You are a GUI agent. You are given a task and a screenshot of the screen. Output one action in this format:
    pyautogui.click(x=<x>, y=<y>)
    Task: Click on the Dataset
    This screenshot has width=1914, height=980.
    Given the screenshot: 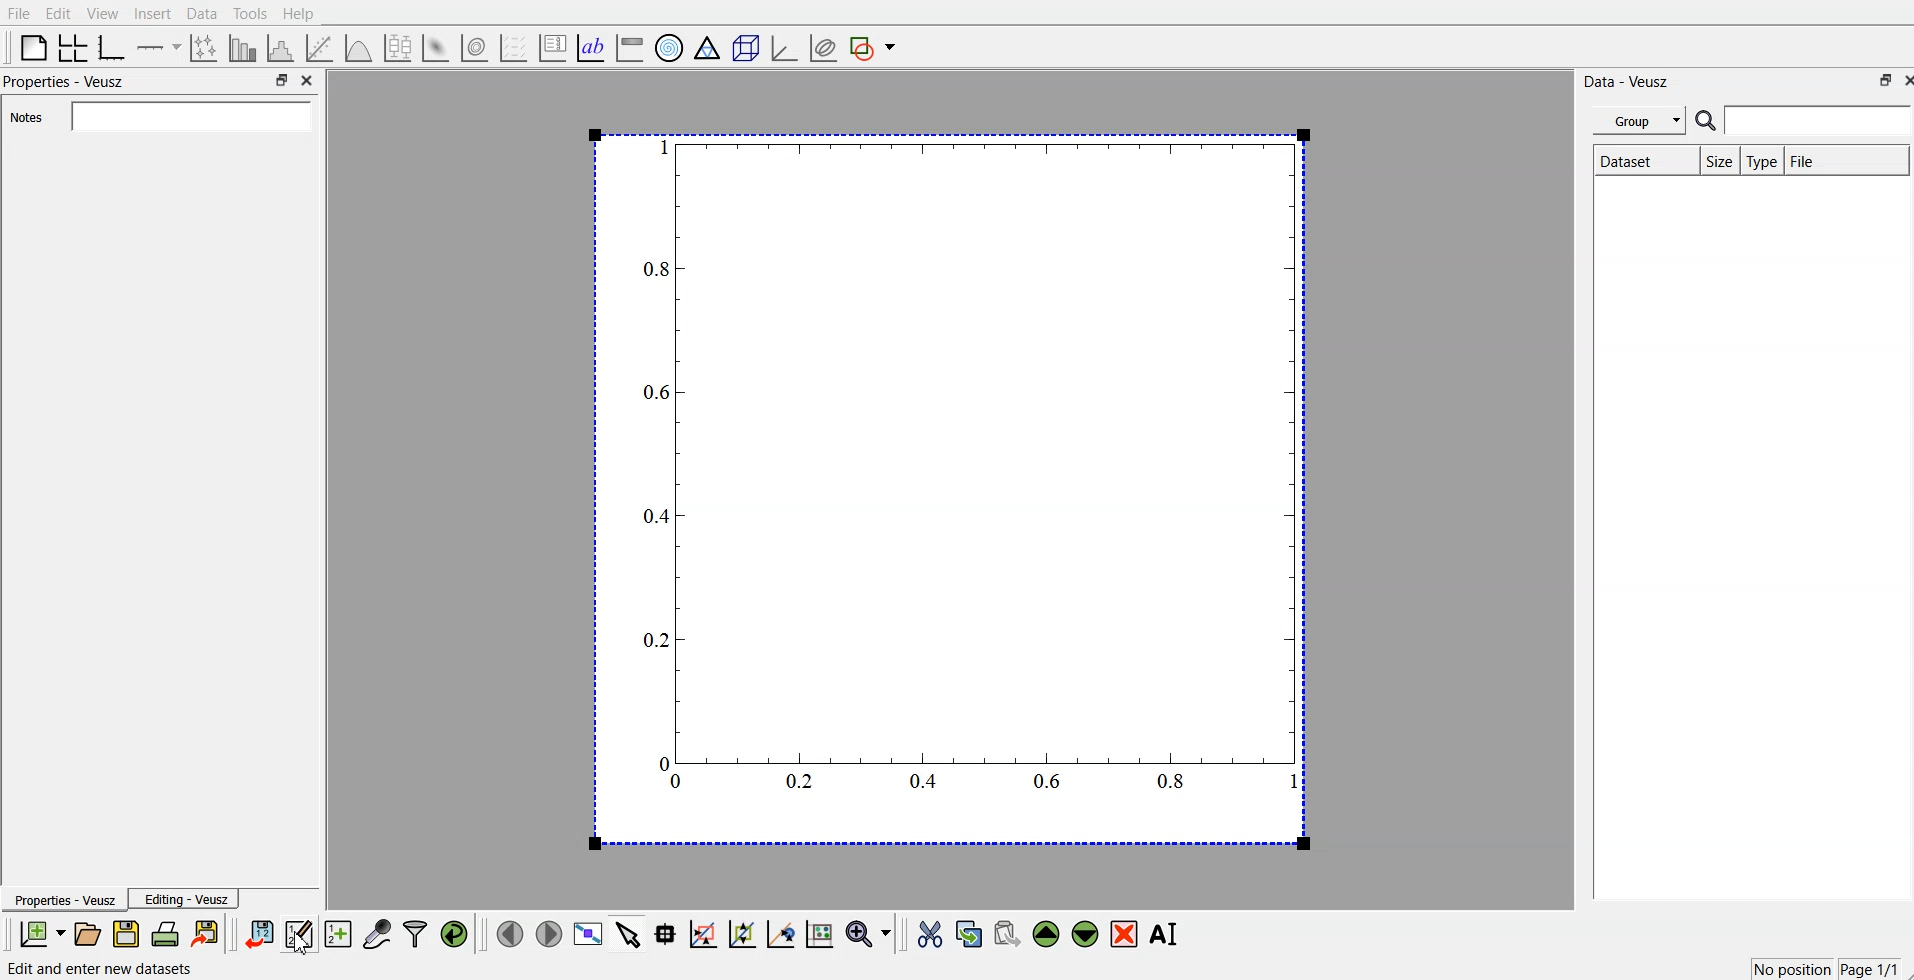 What is the action you would take?
    pyautogui.click(x=1625, y=159)
    